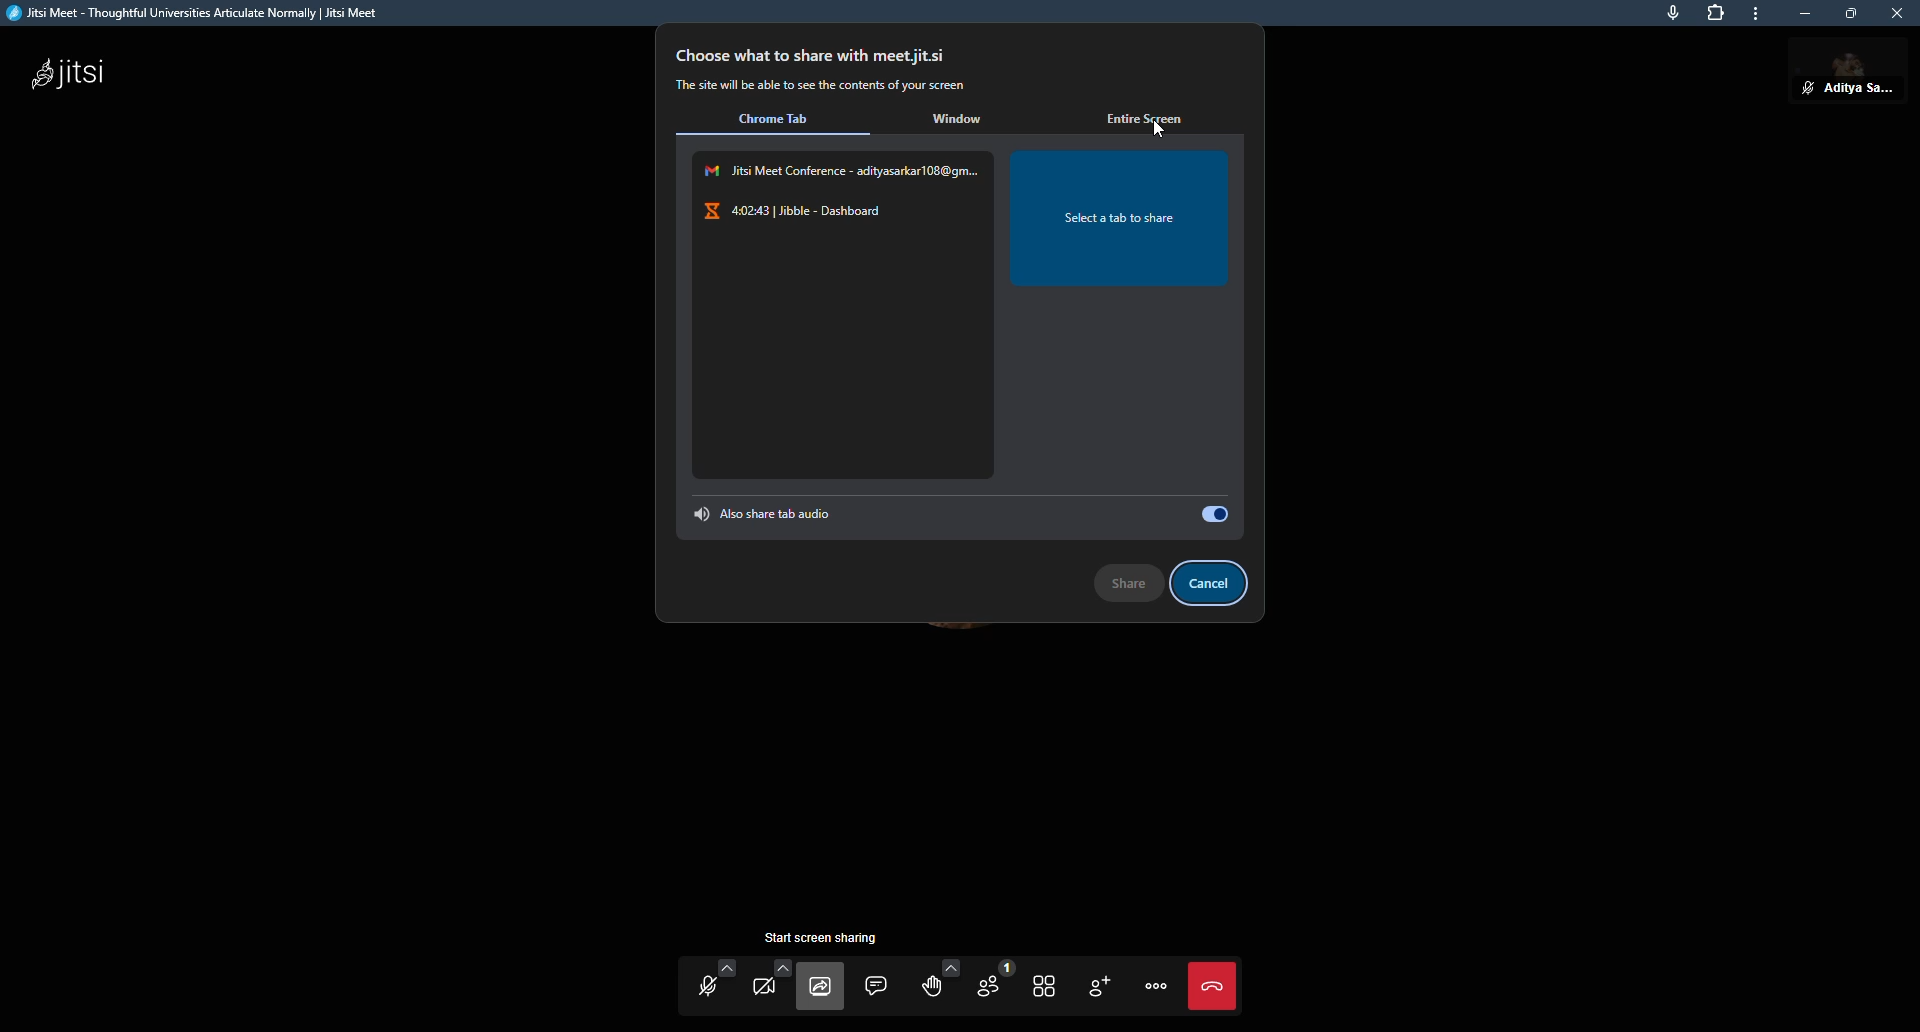  I want to click on also share tab audio, so click(773, 512).